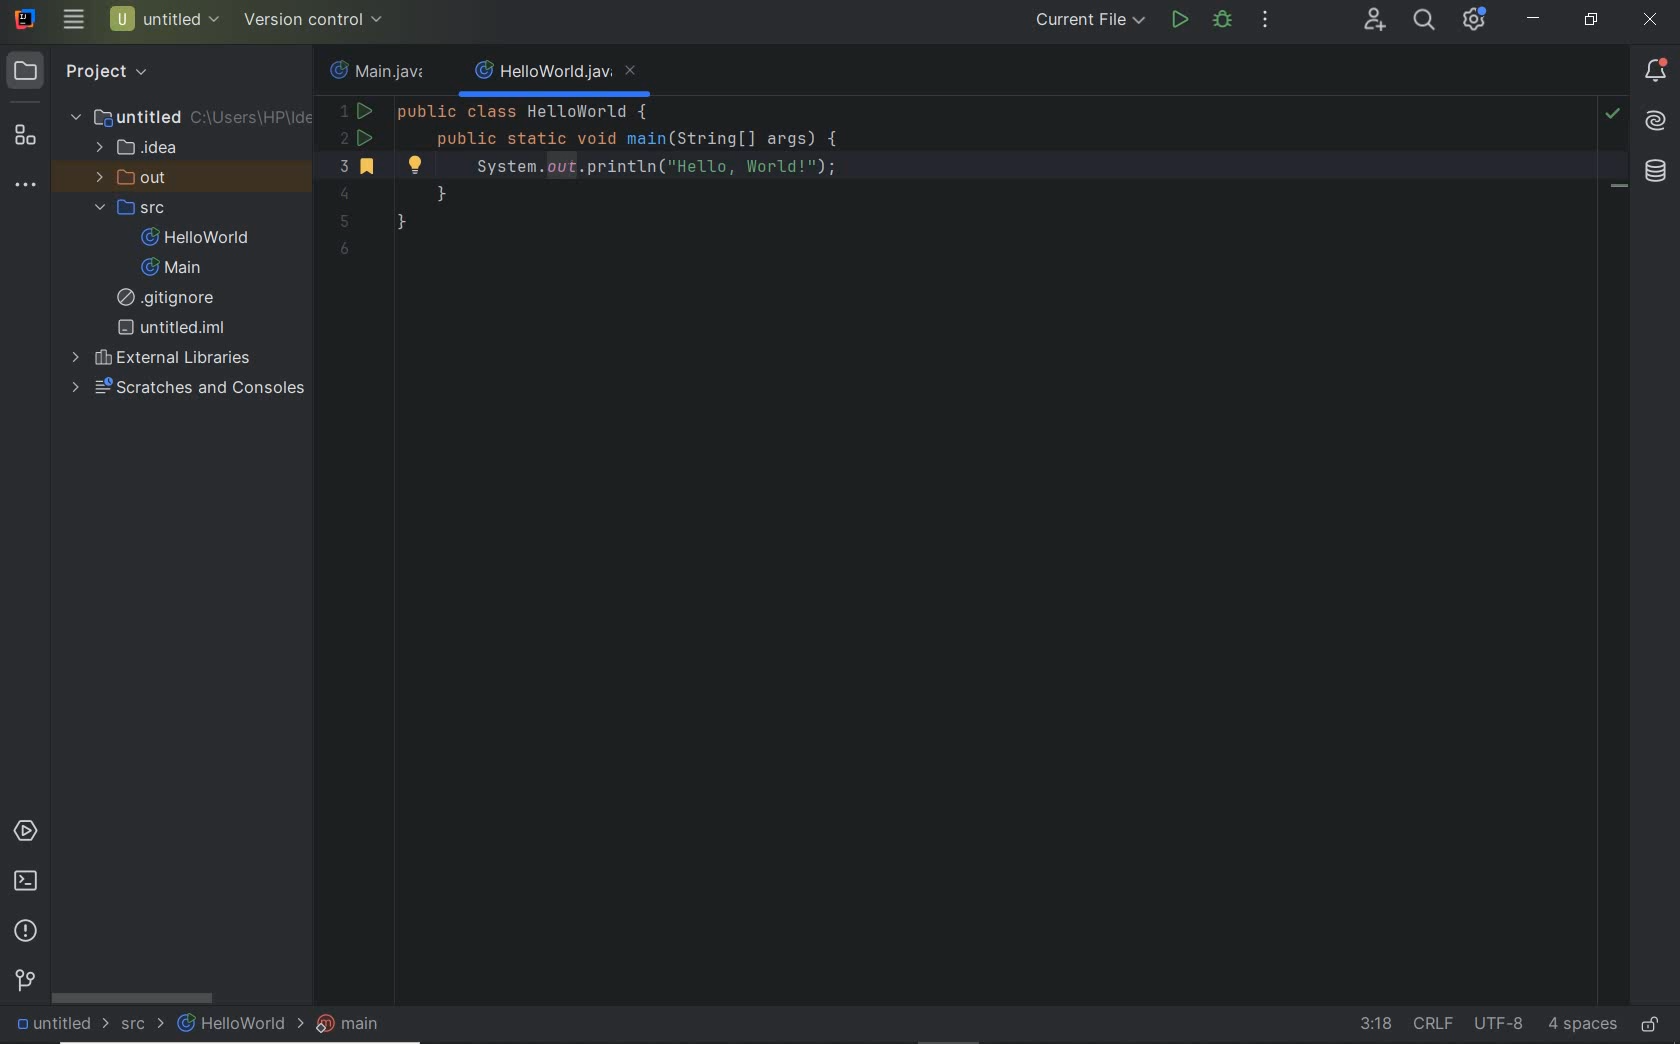 The image size is (1680, 1044). Describe the element at coordinates (1656, 172) in the screenshot. I see `Database` at that location.